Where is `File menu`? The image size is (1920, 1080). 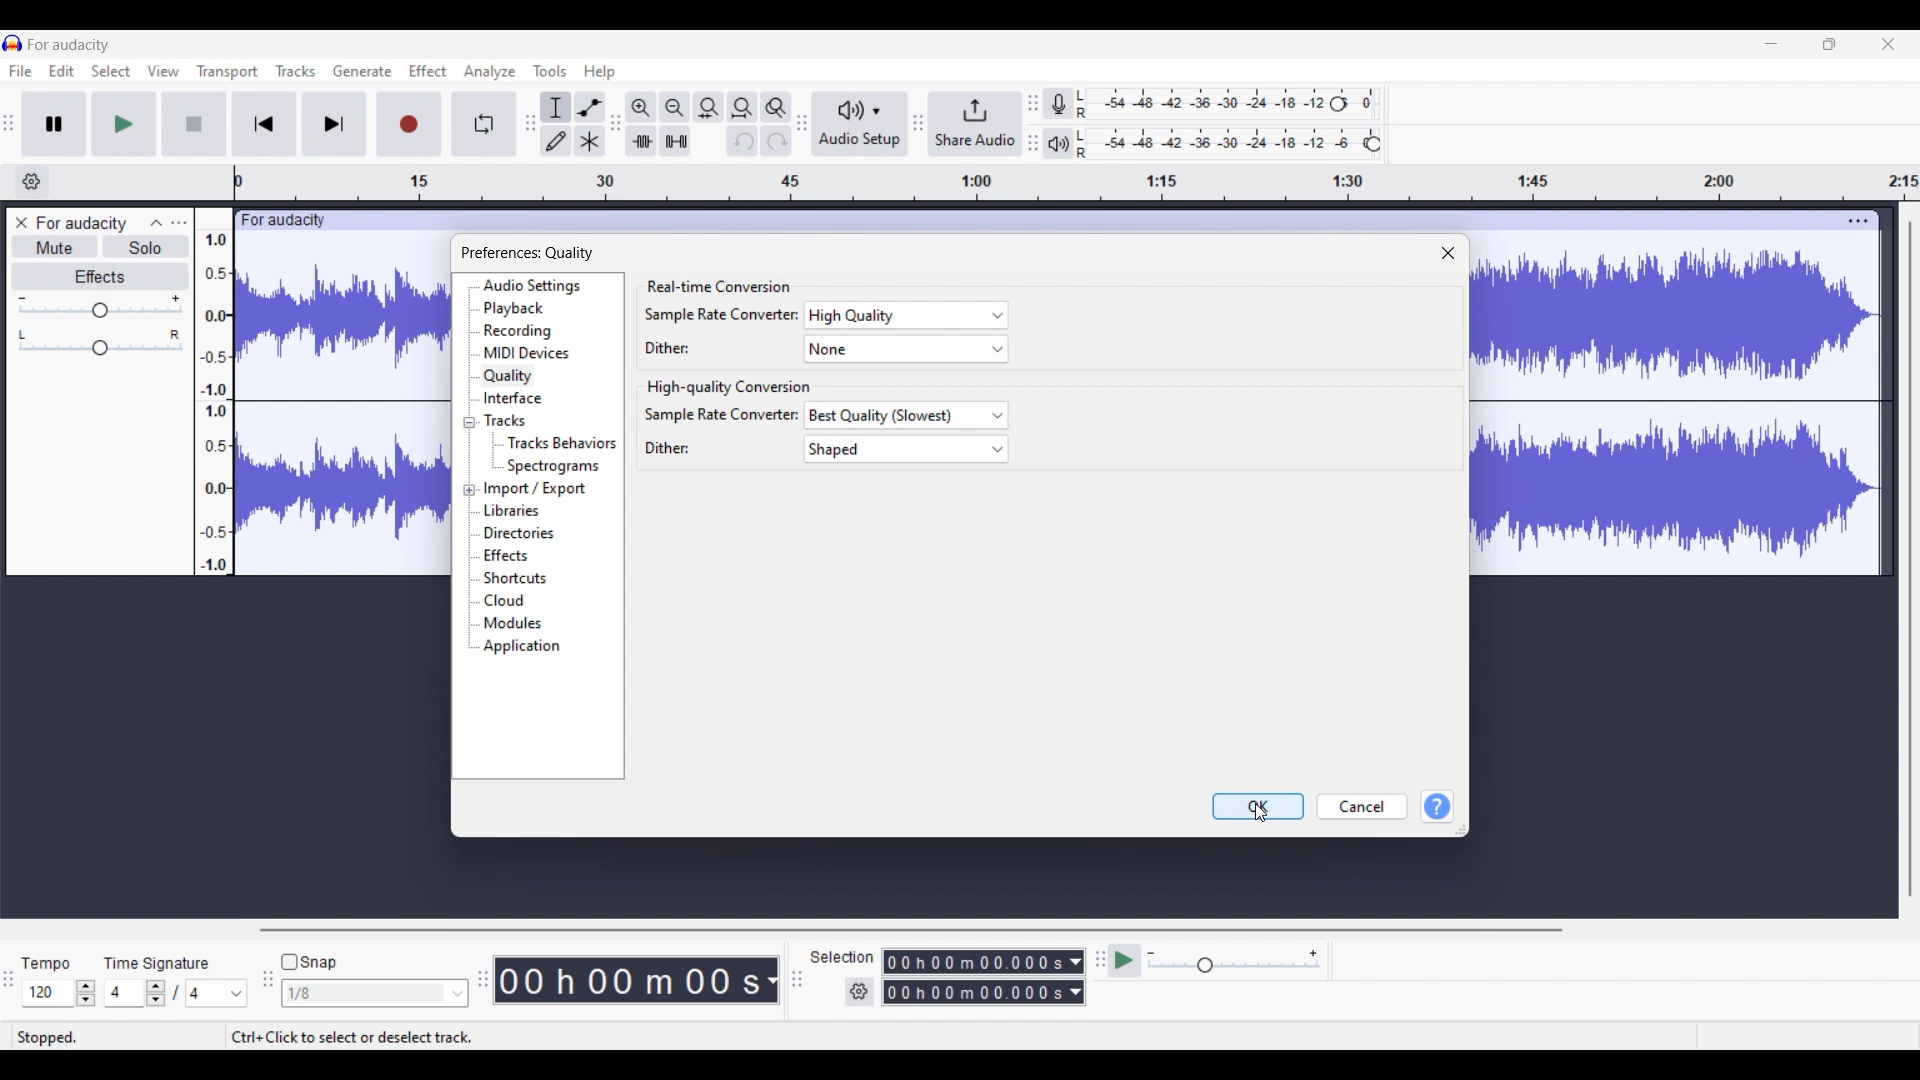
File menu is located at coordinates (21, 71).